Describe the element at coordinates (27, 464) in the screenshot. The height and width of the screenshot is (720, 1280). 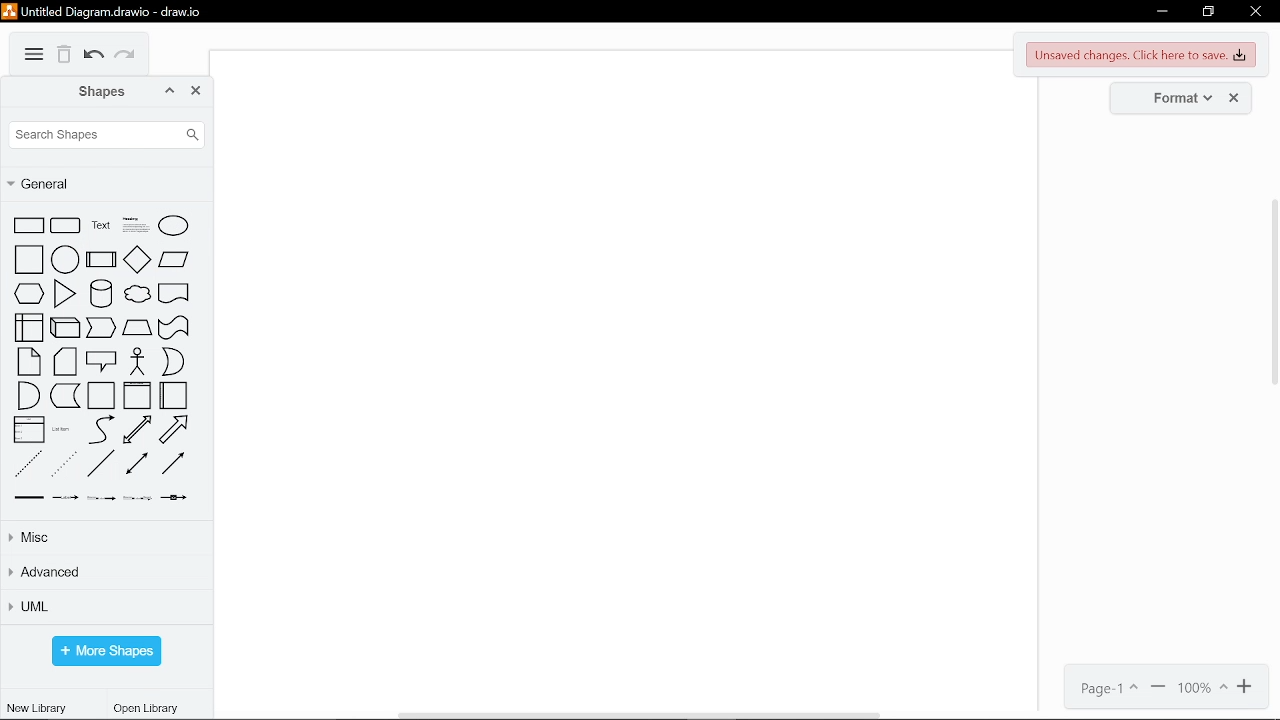
I see `dashed line` at that location.